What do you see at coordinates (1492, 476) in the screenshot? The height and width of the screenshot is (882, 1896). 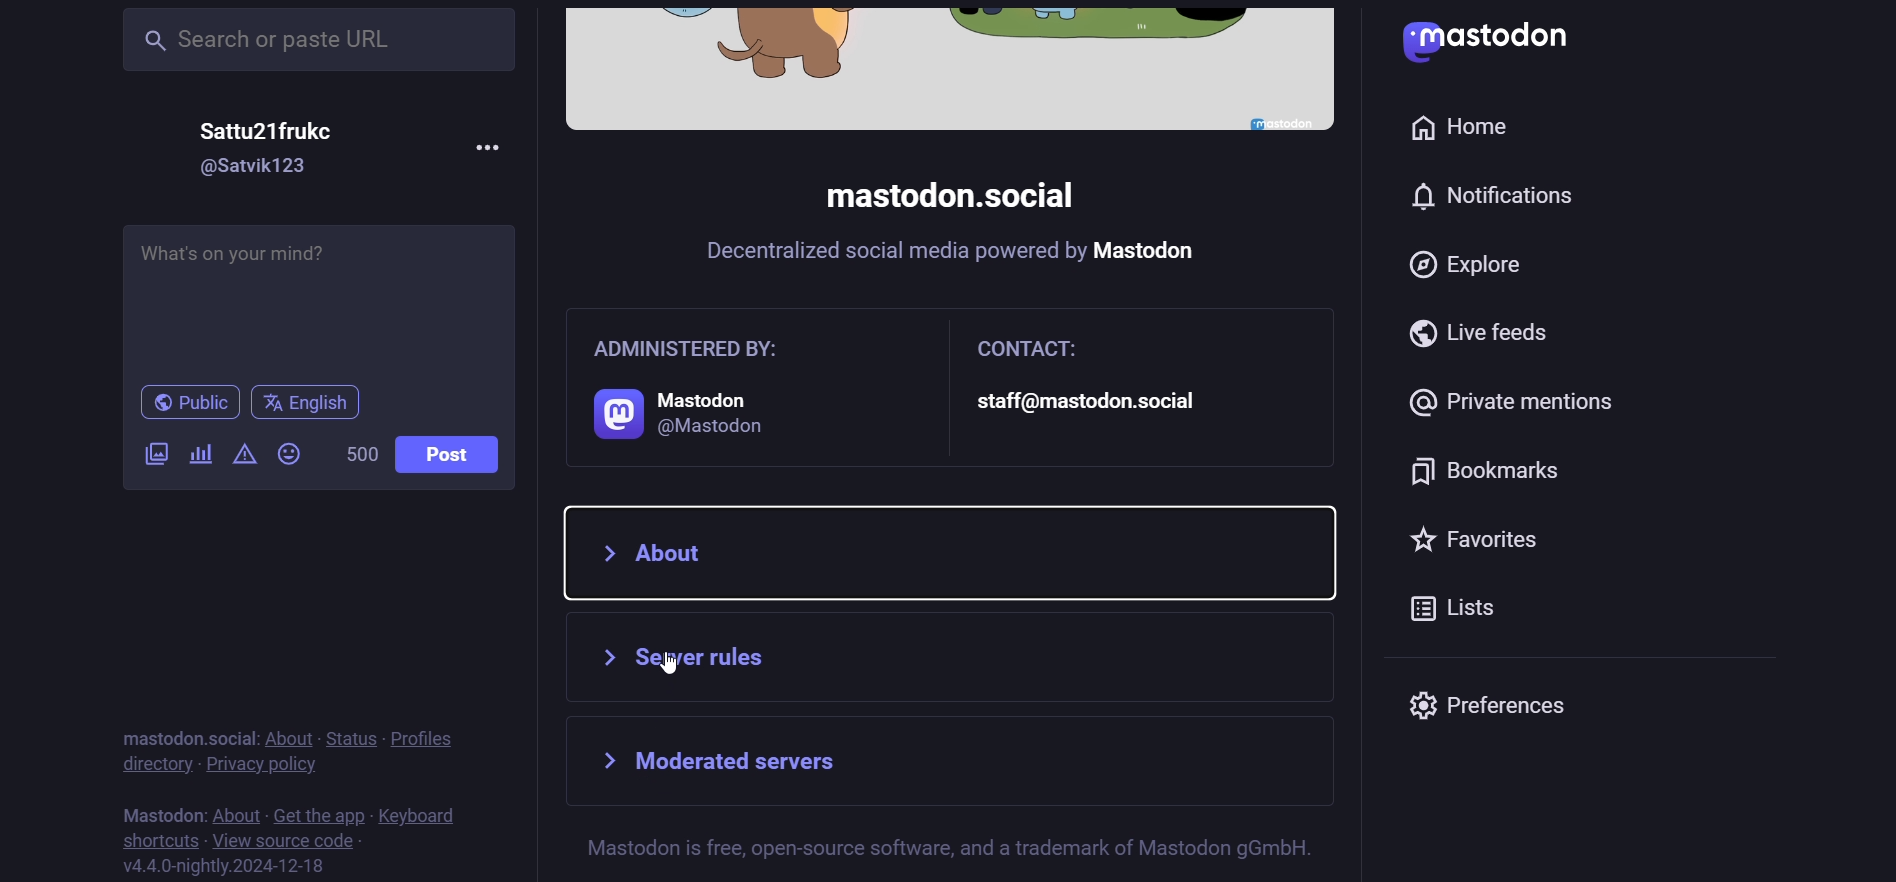 I see `bookmark` at bounding box center [1492, 476].